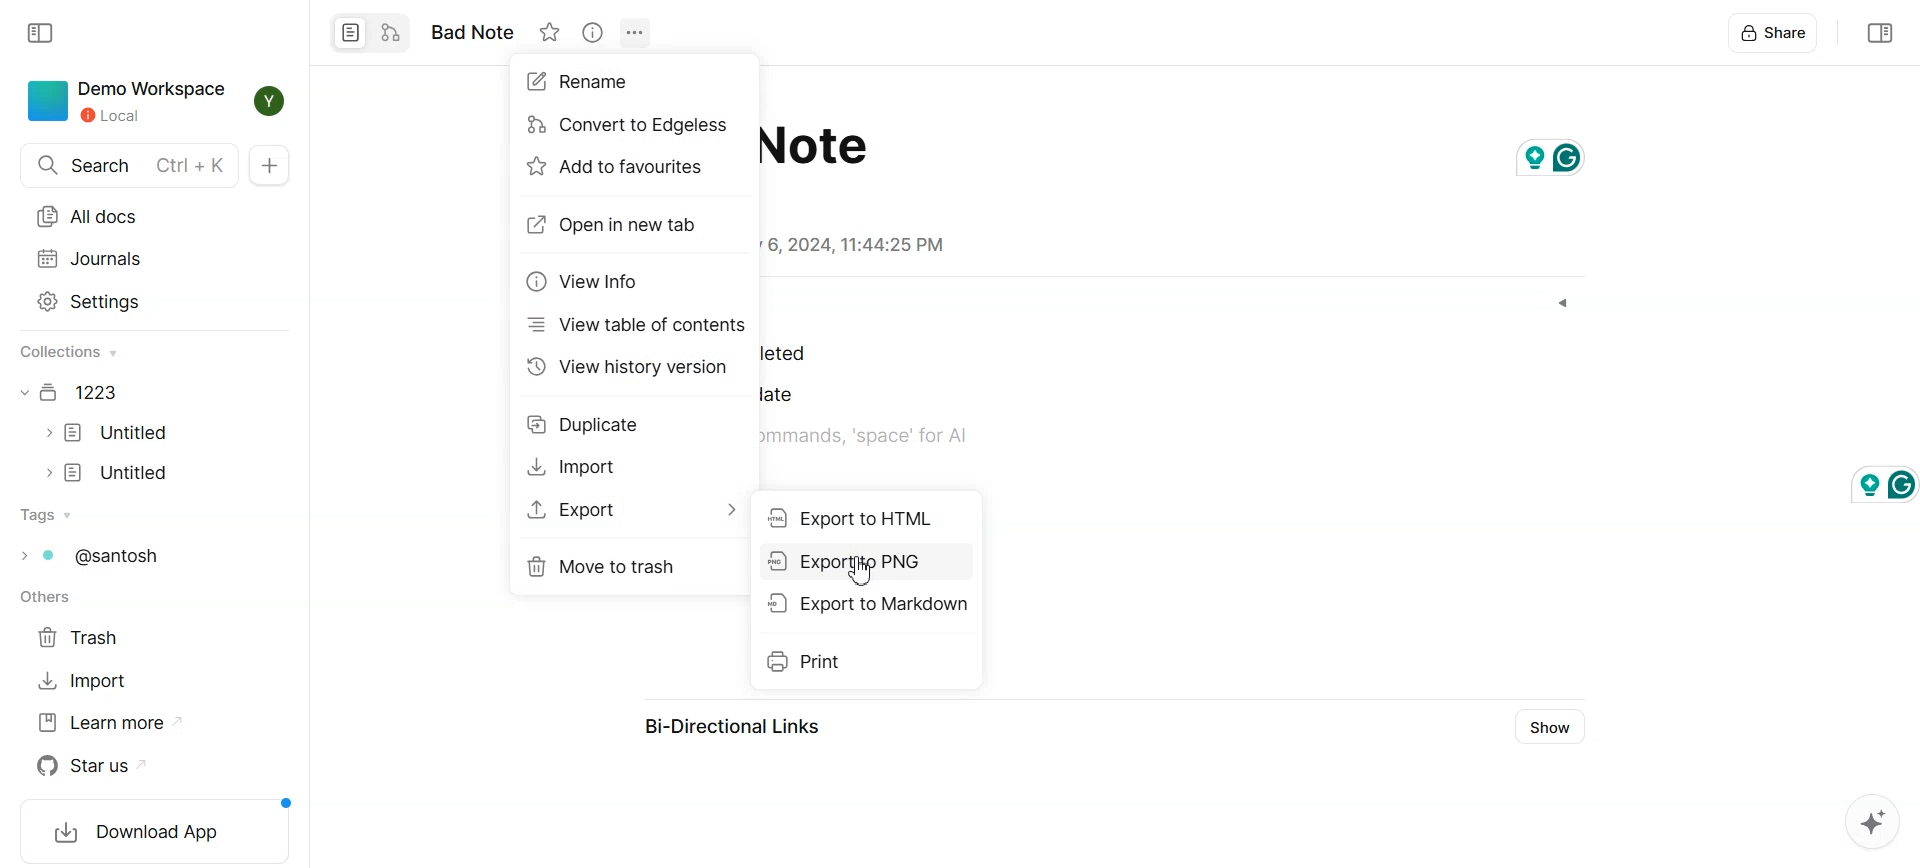  Describe the element at coordinates (1877, 34) in the screenshot. I see `Collapse sidebar` at that location.